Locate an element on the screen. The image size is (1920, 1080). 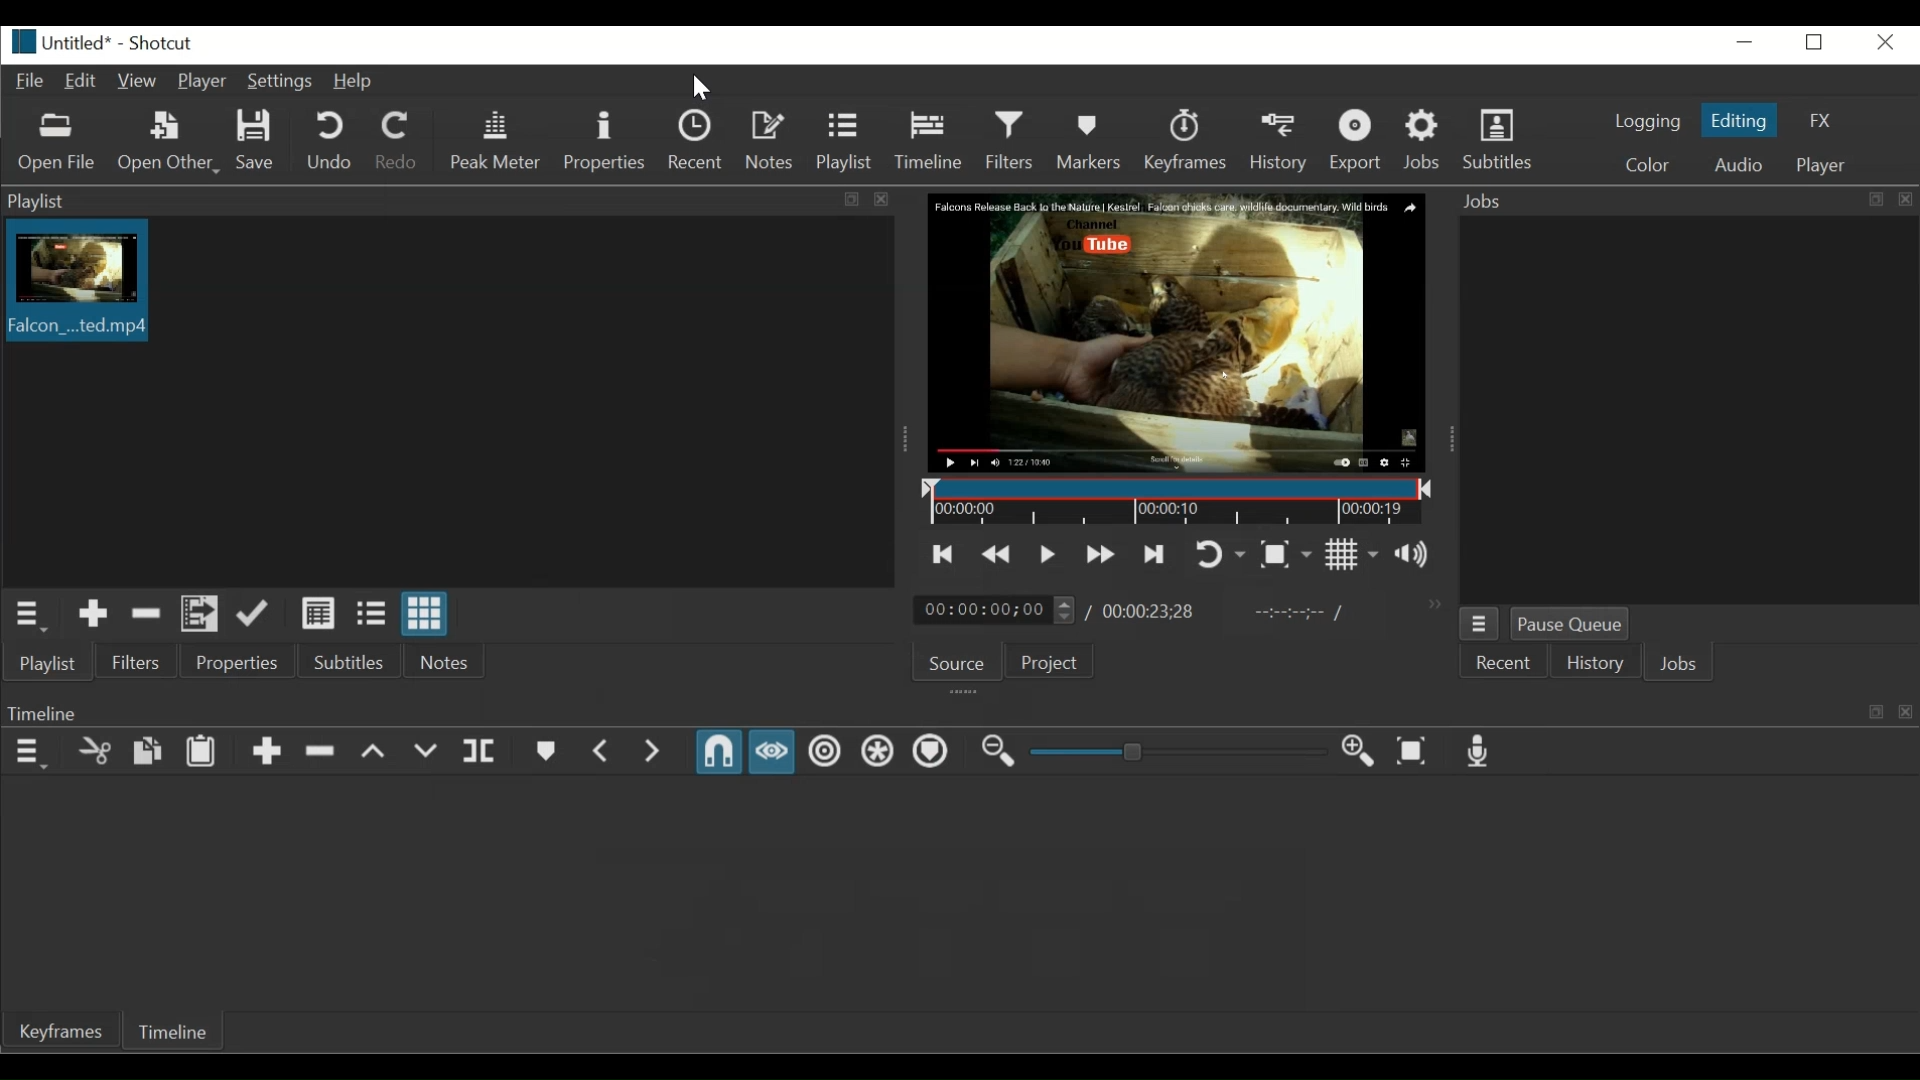
00:00:00:00(Current Position) is located at coordinates (997, 608).